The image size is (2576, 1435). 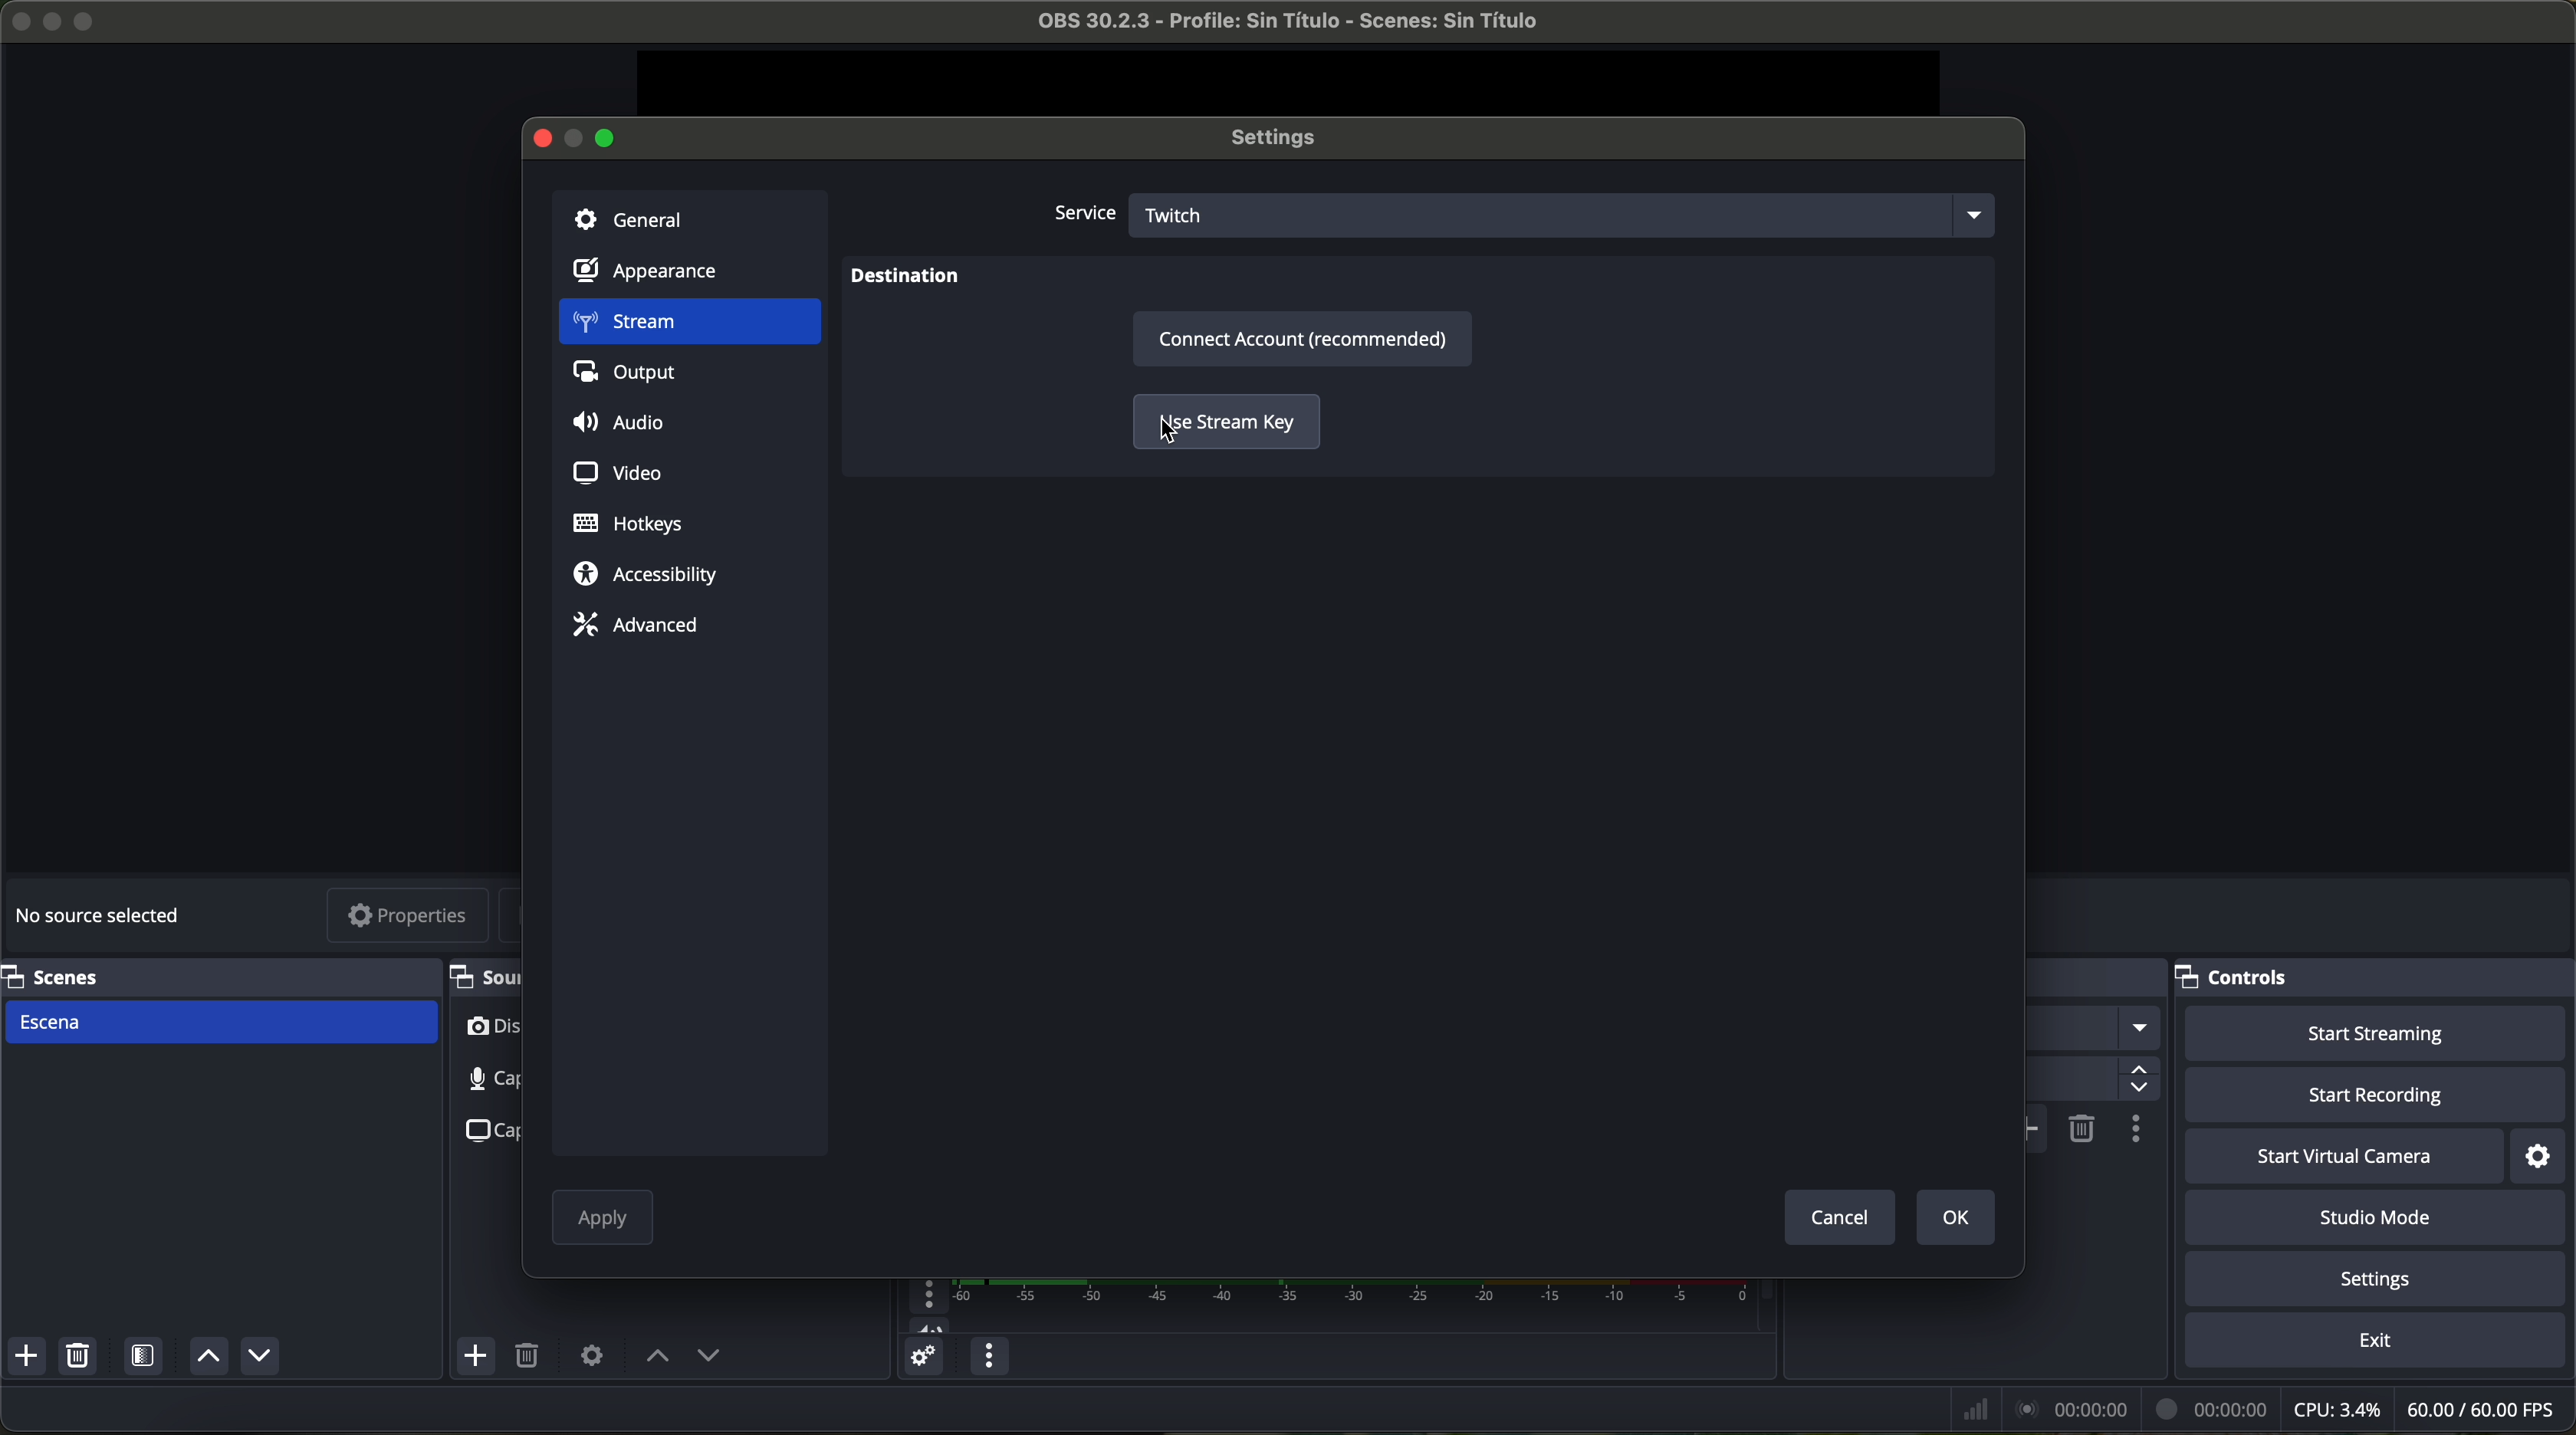 What do you see at coordinates (608, 136) in the screenshot?
I see `maximize window` at bounding box center [608, 136].